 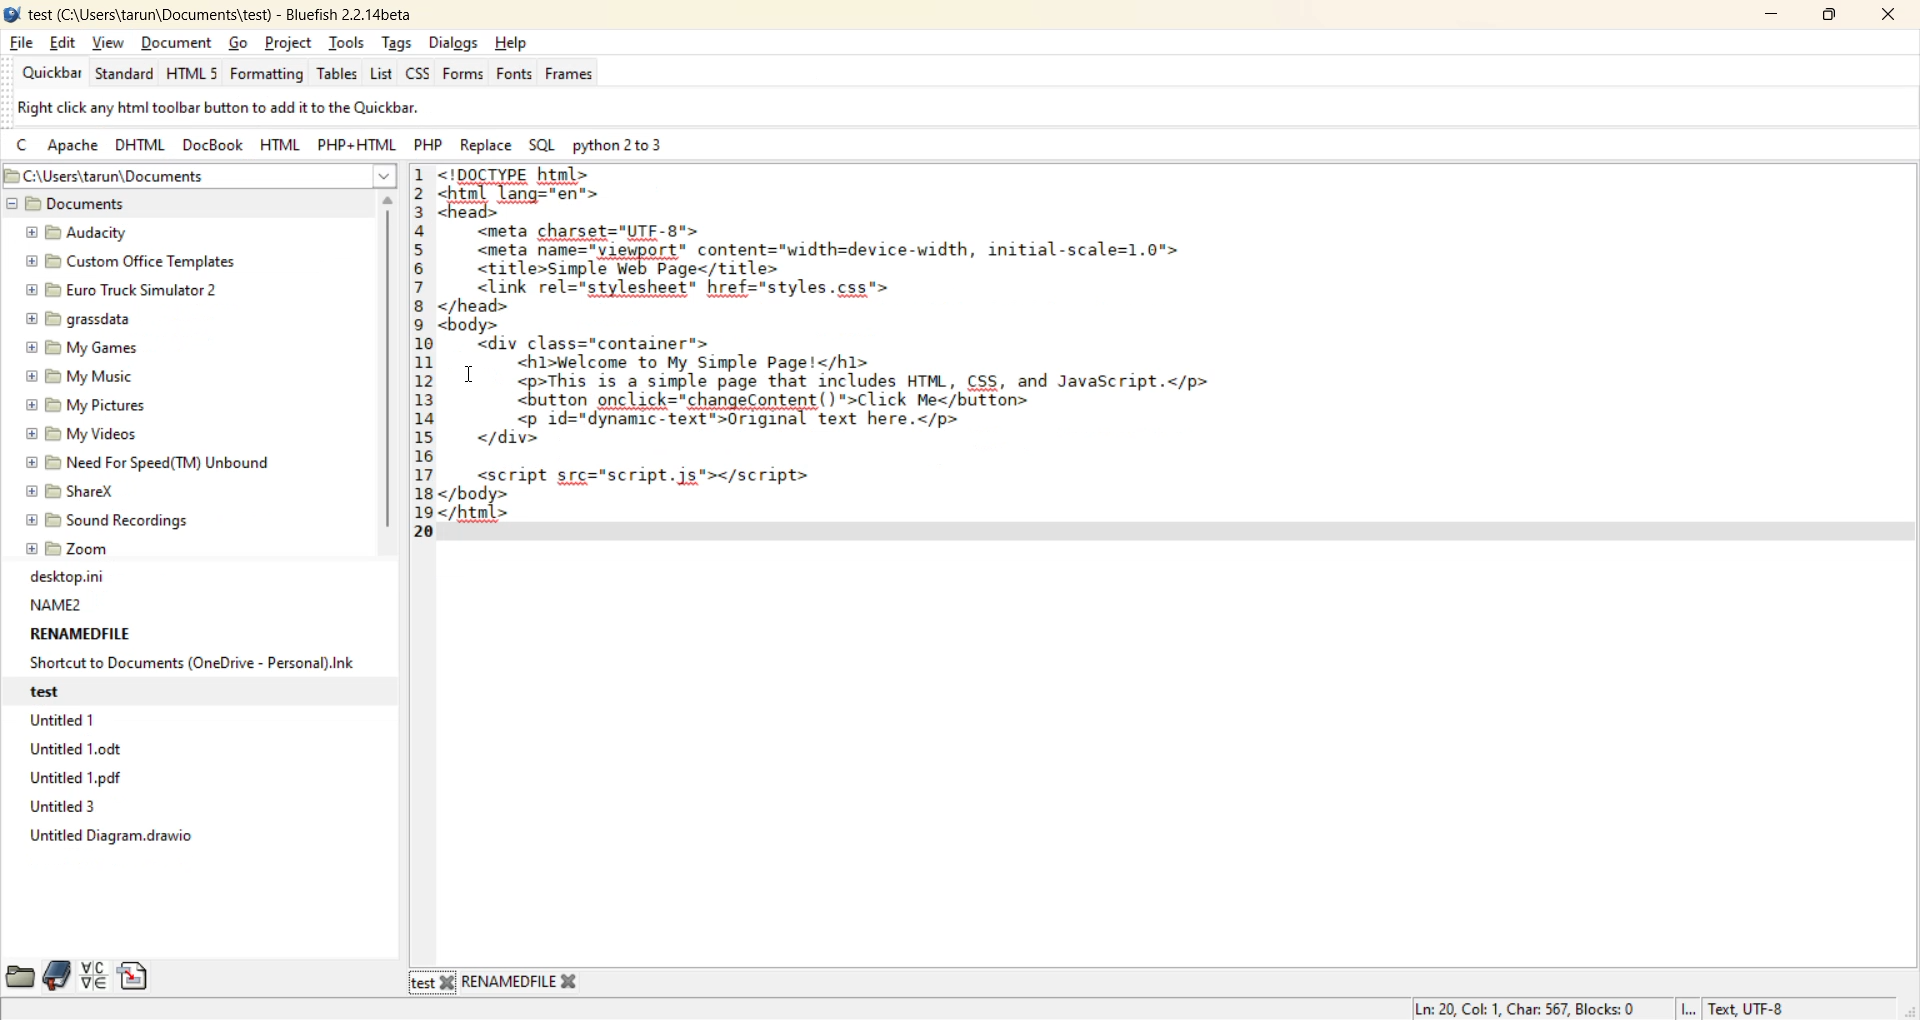 What do you see at coordinates (87, 376) in the screenshot?
I see `@ FB My Music` at bounding box center [87, 376].